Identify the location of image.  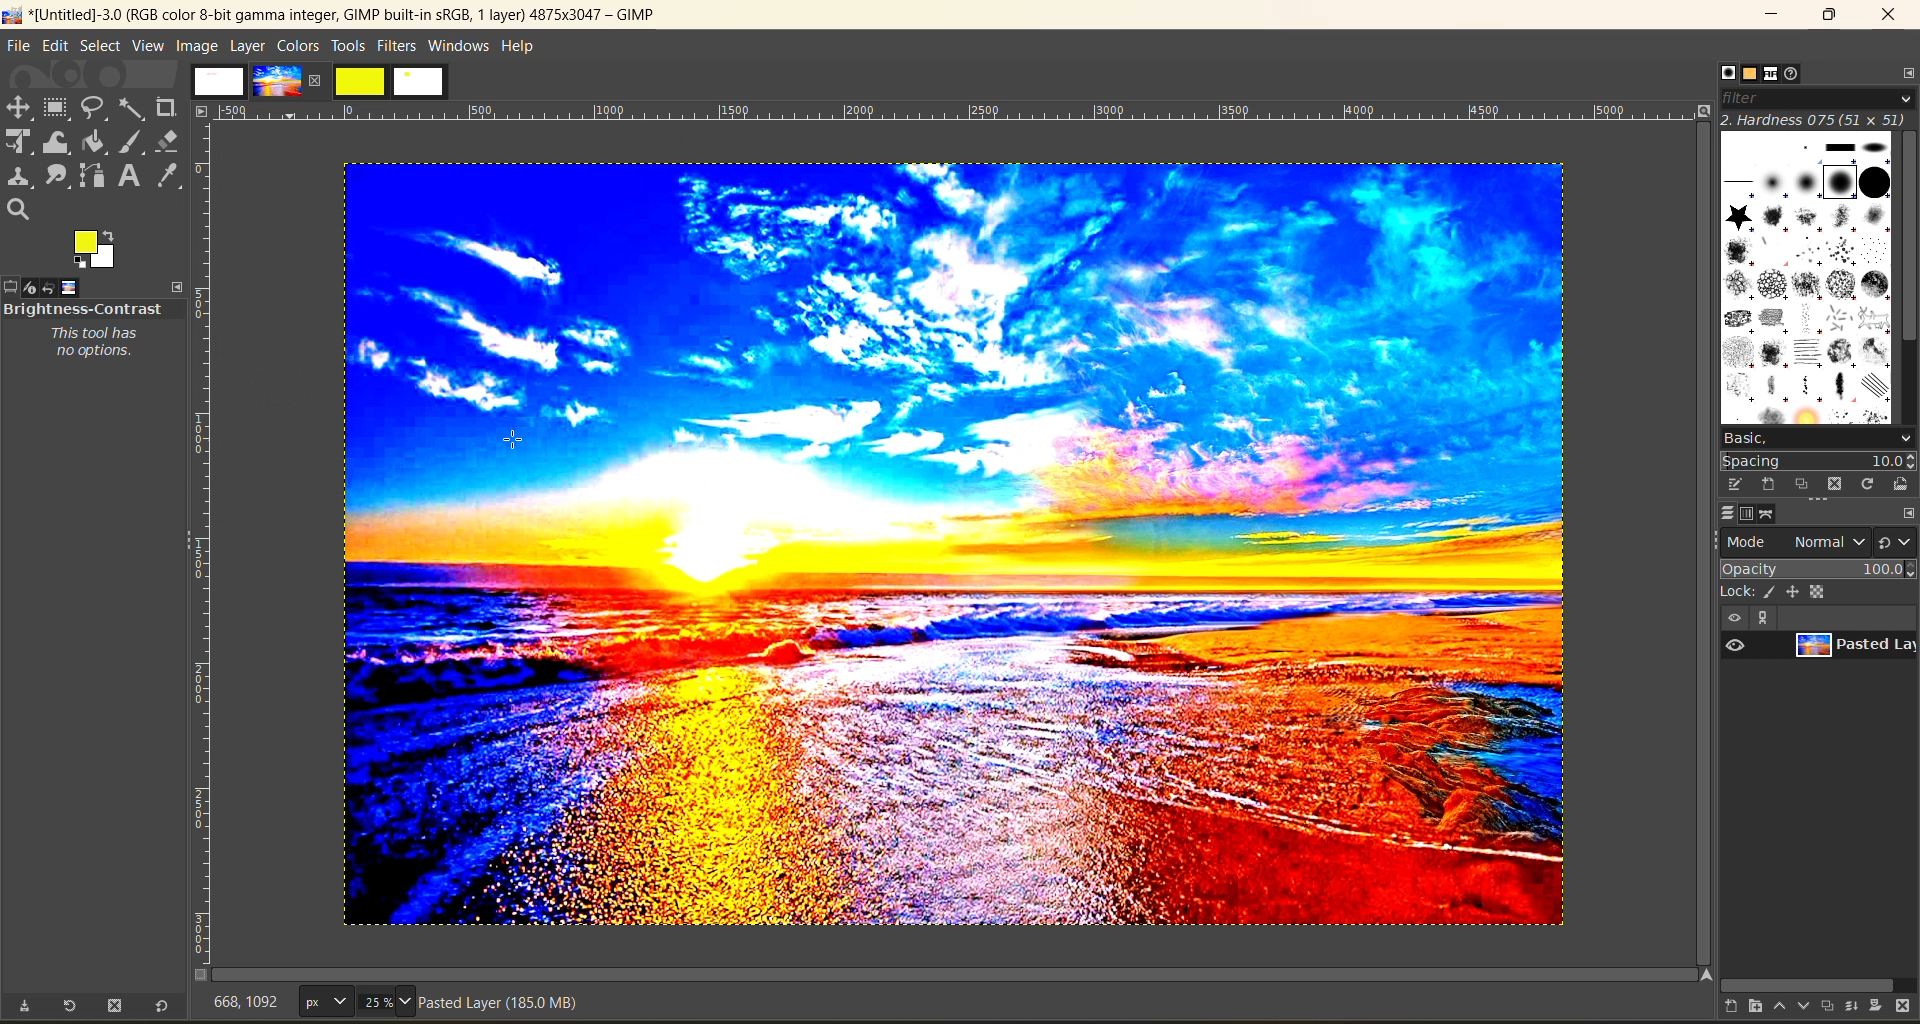
(197, 46).